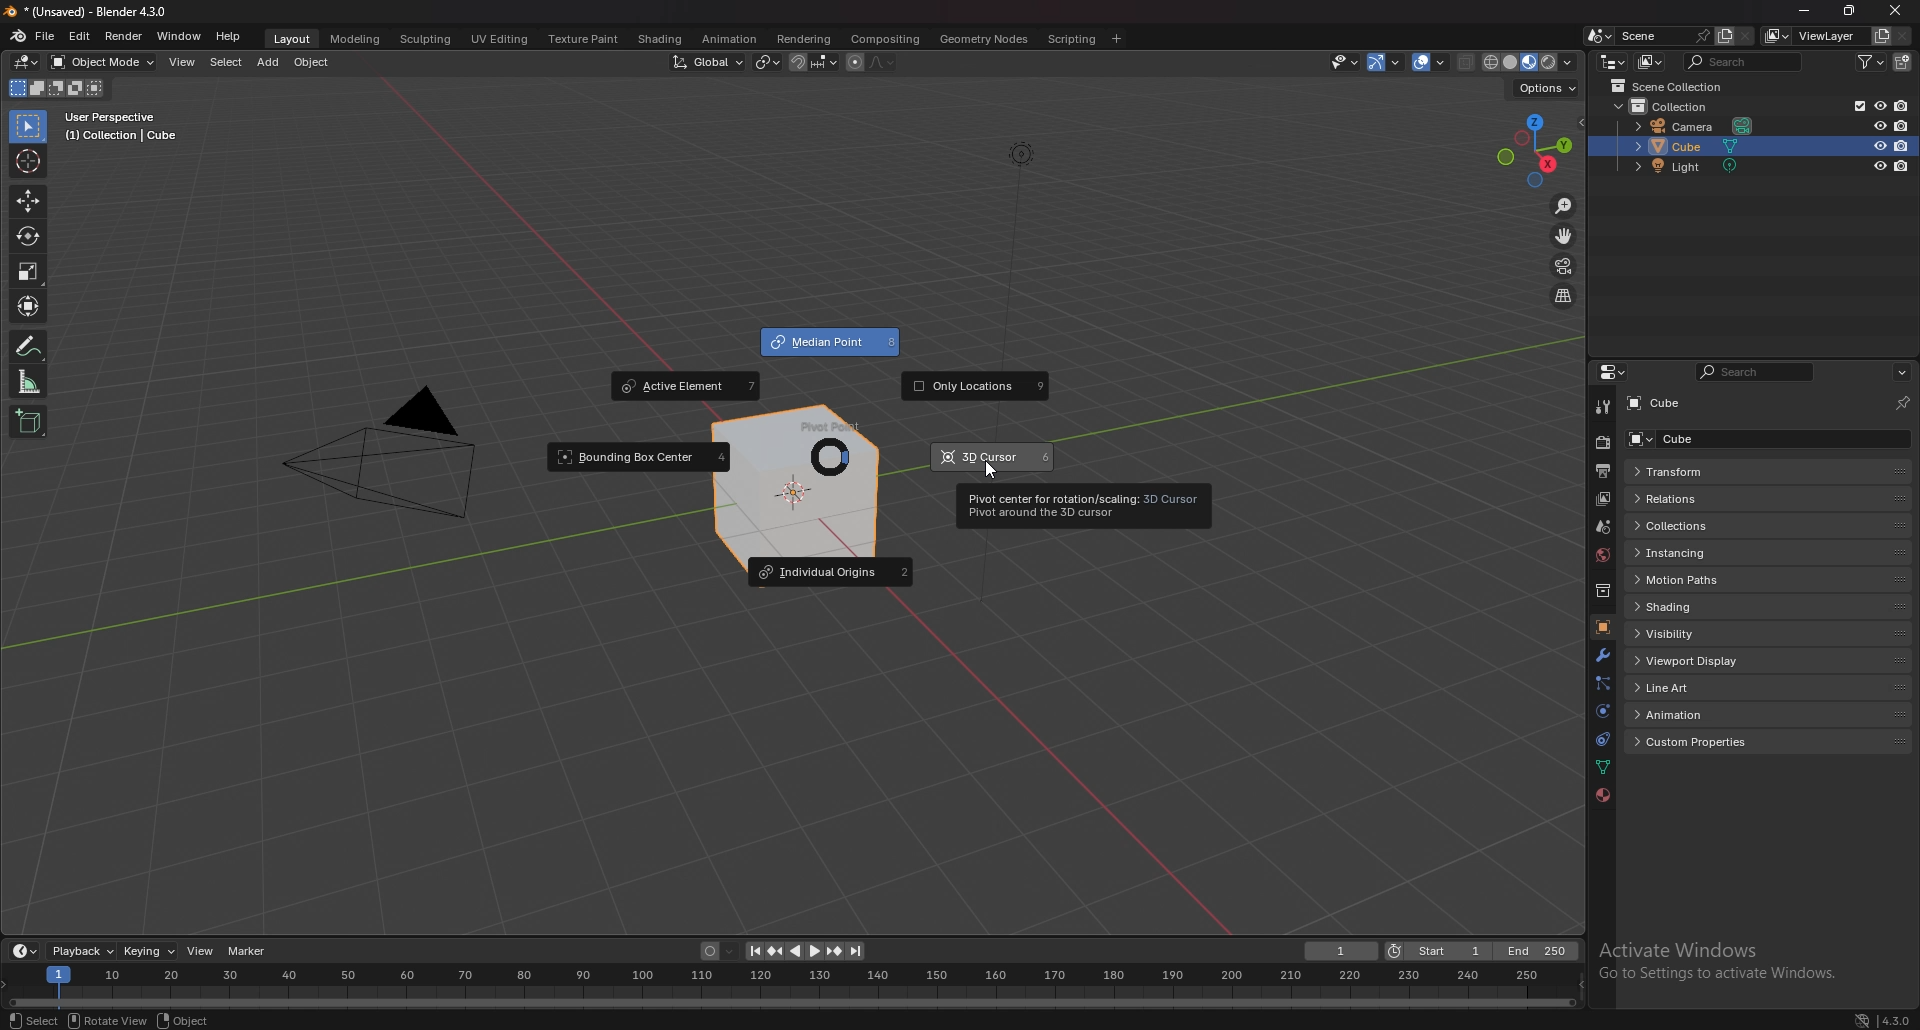 The width and height of the screenshot is (1920, 1030). What do you see at coordinates (1535, 951) in the screenshot?
I see `end frame` at bounding box center [1535, 951].